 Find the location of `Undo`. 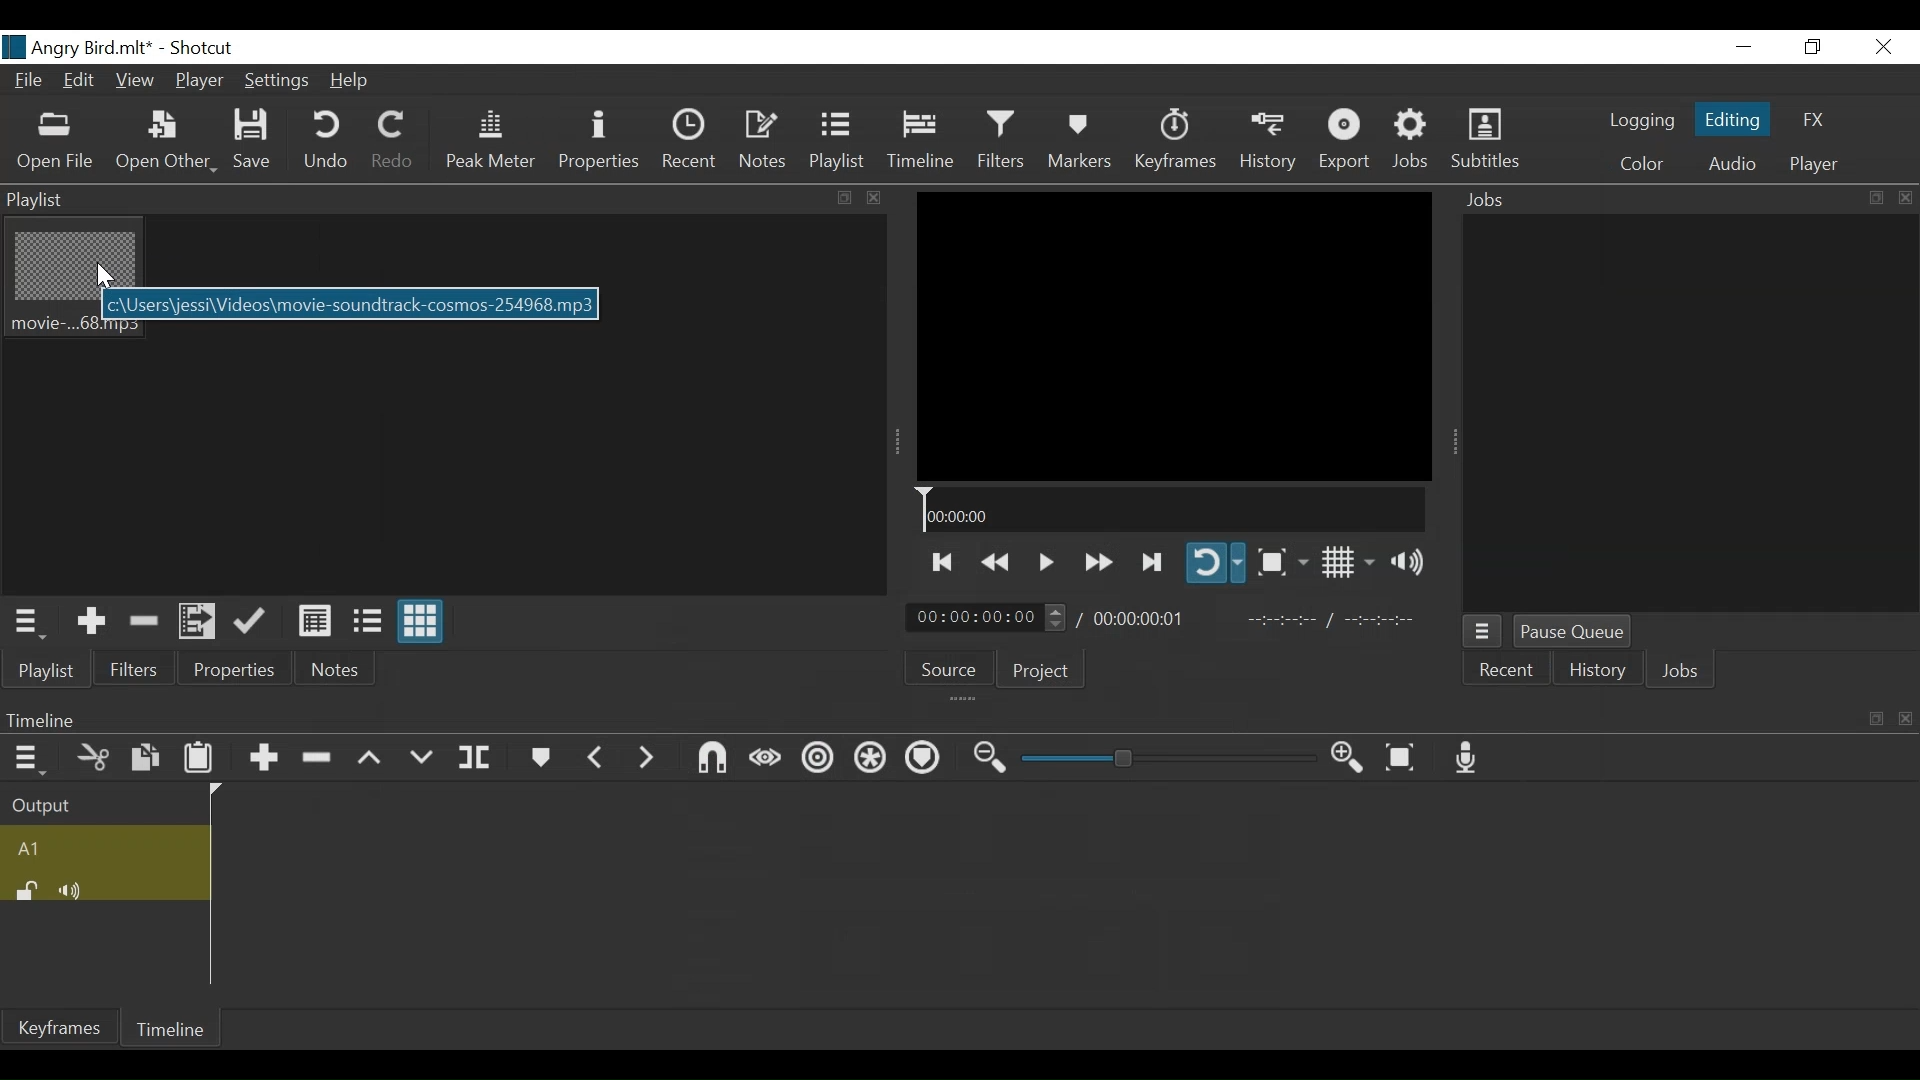

Undo is located at coordinates (326, 141).